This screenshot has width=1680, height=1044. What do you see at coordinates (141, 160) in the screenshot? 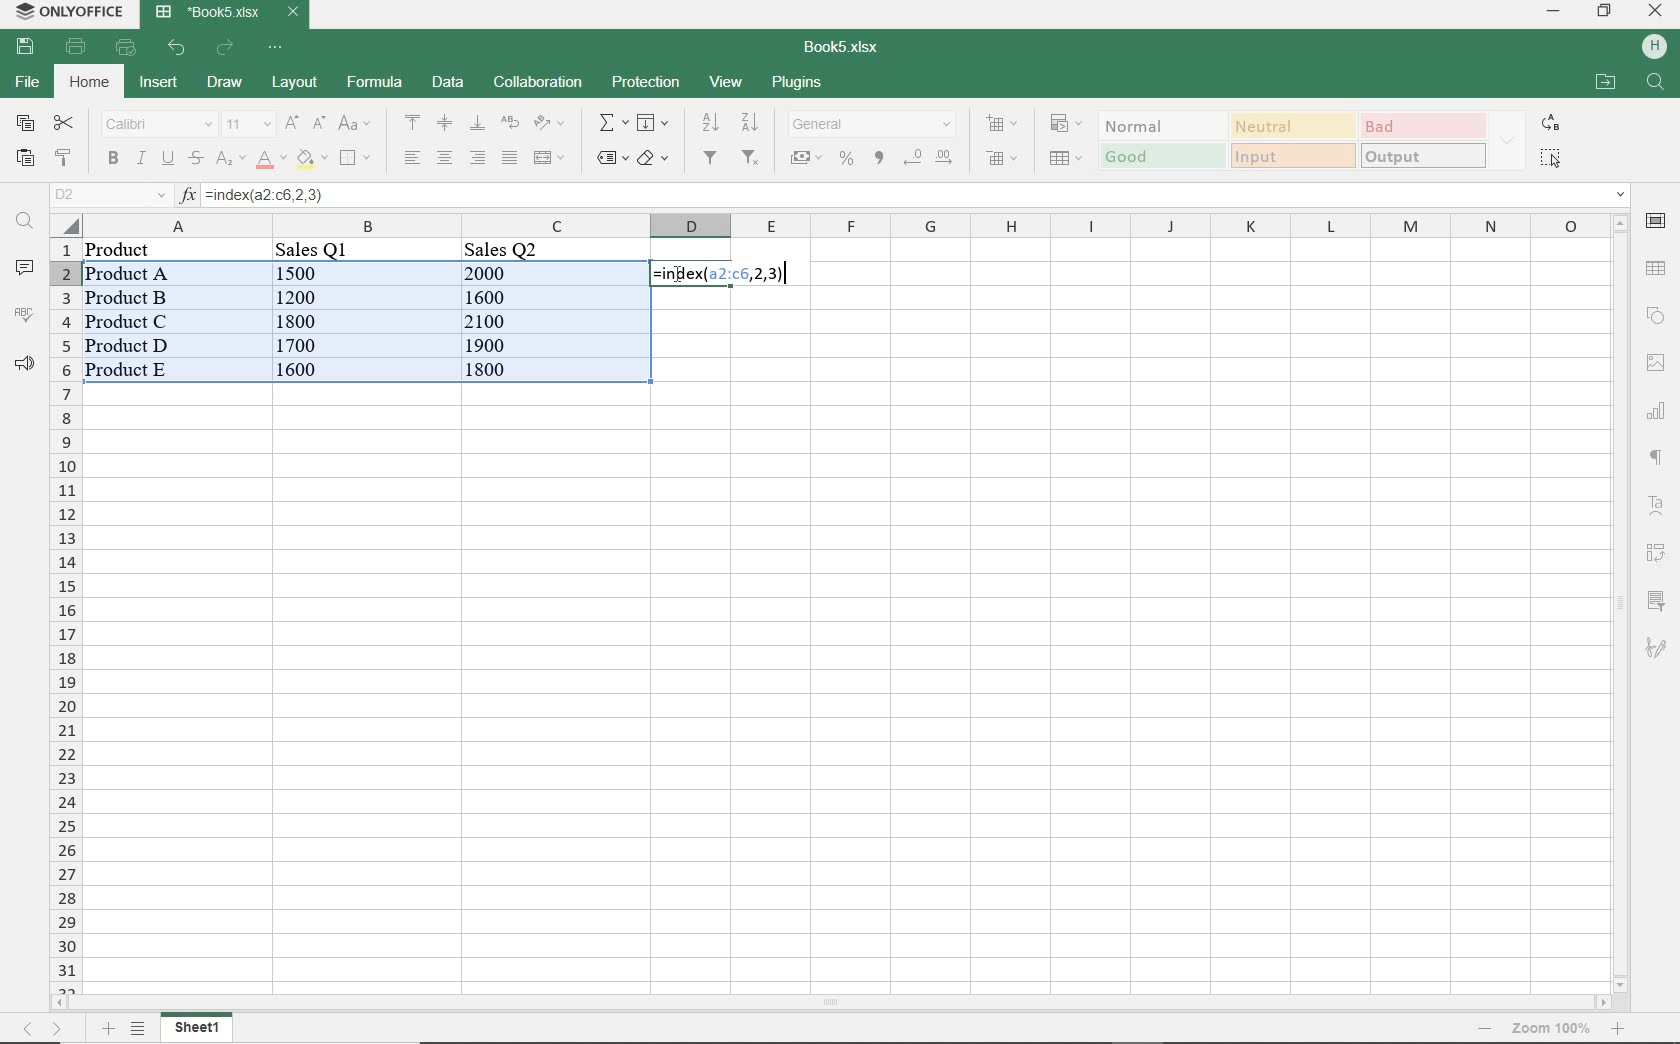
I see `italic` at bounding box center [141, 160].